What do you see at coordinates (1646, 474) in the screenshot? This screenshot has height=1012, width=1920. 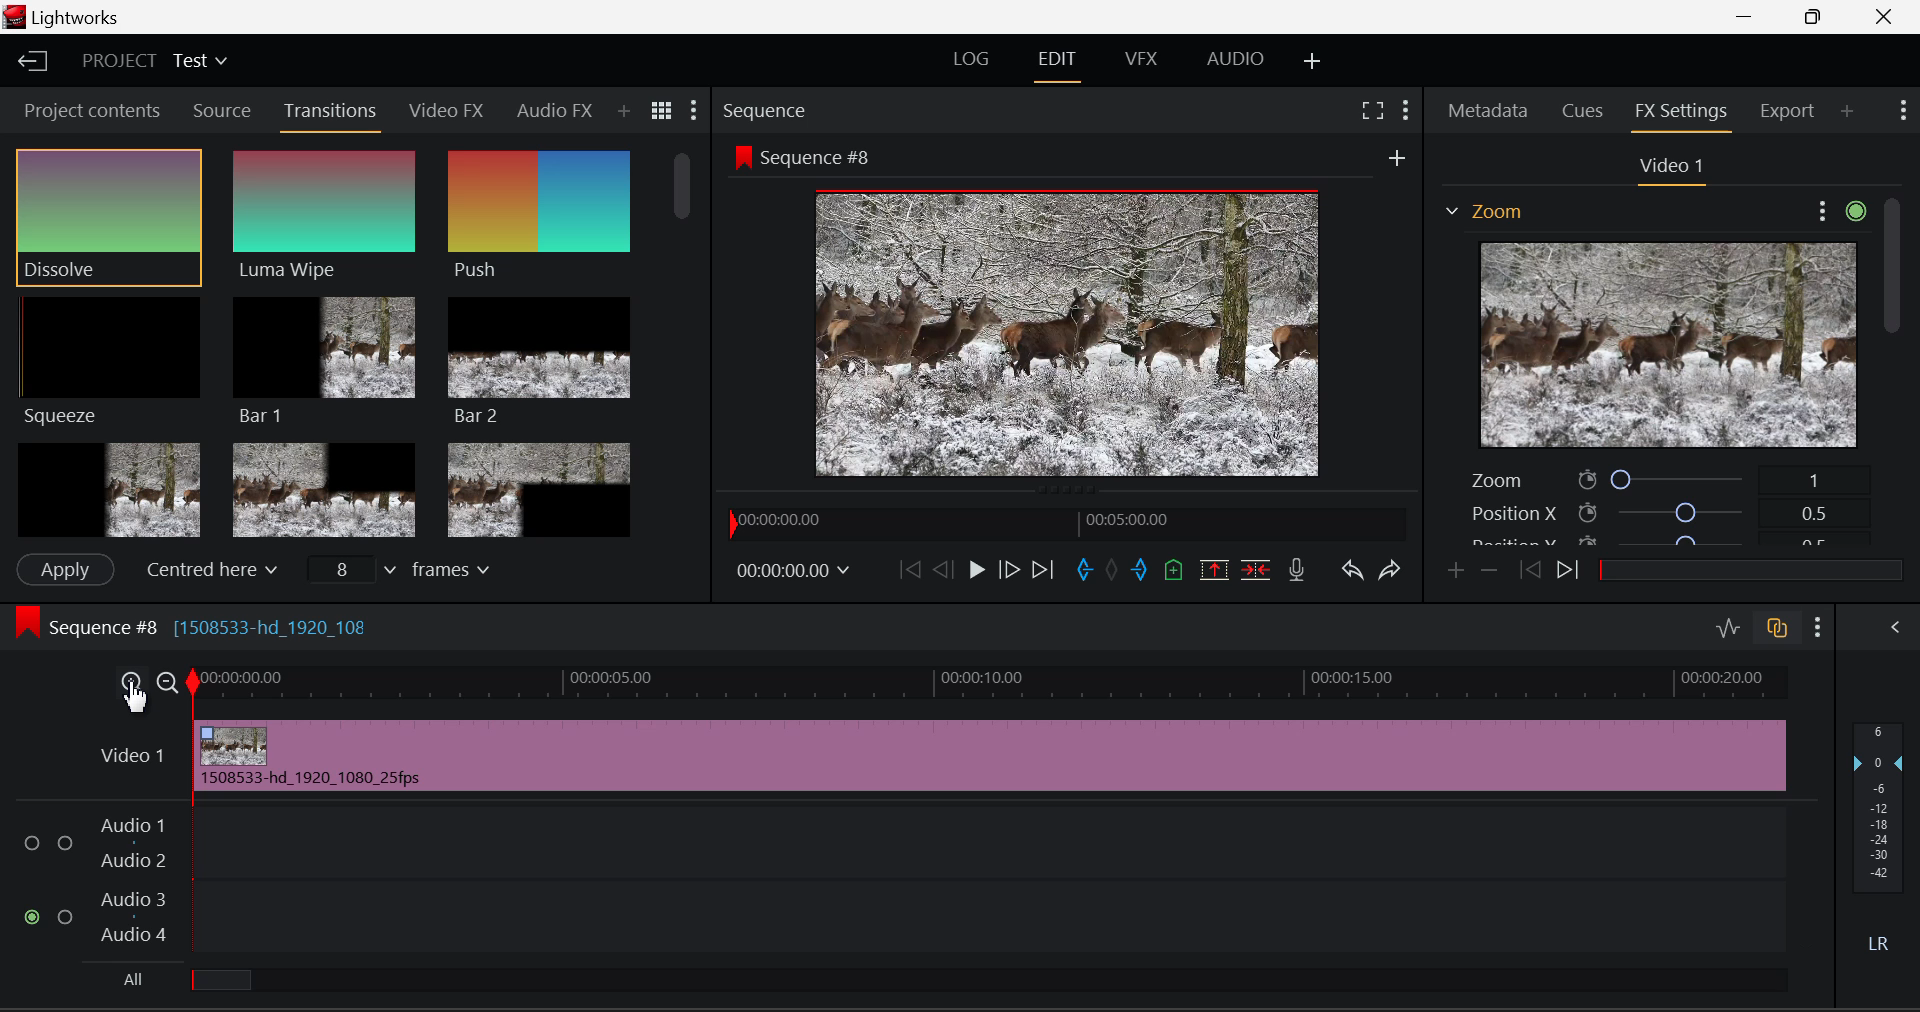 I see `Zoom` at bounding box center [1646, 474].